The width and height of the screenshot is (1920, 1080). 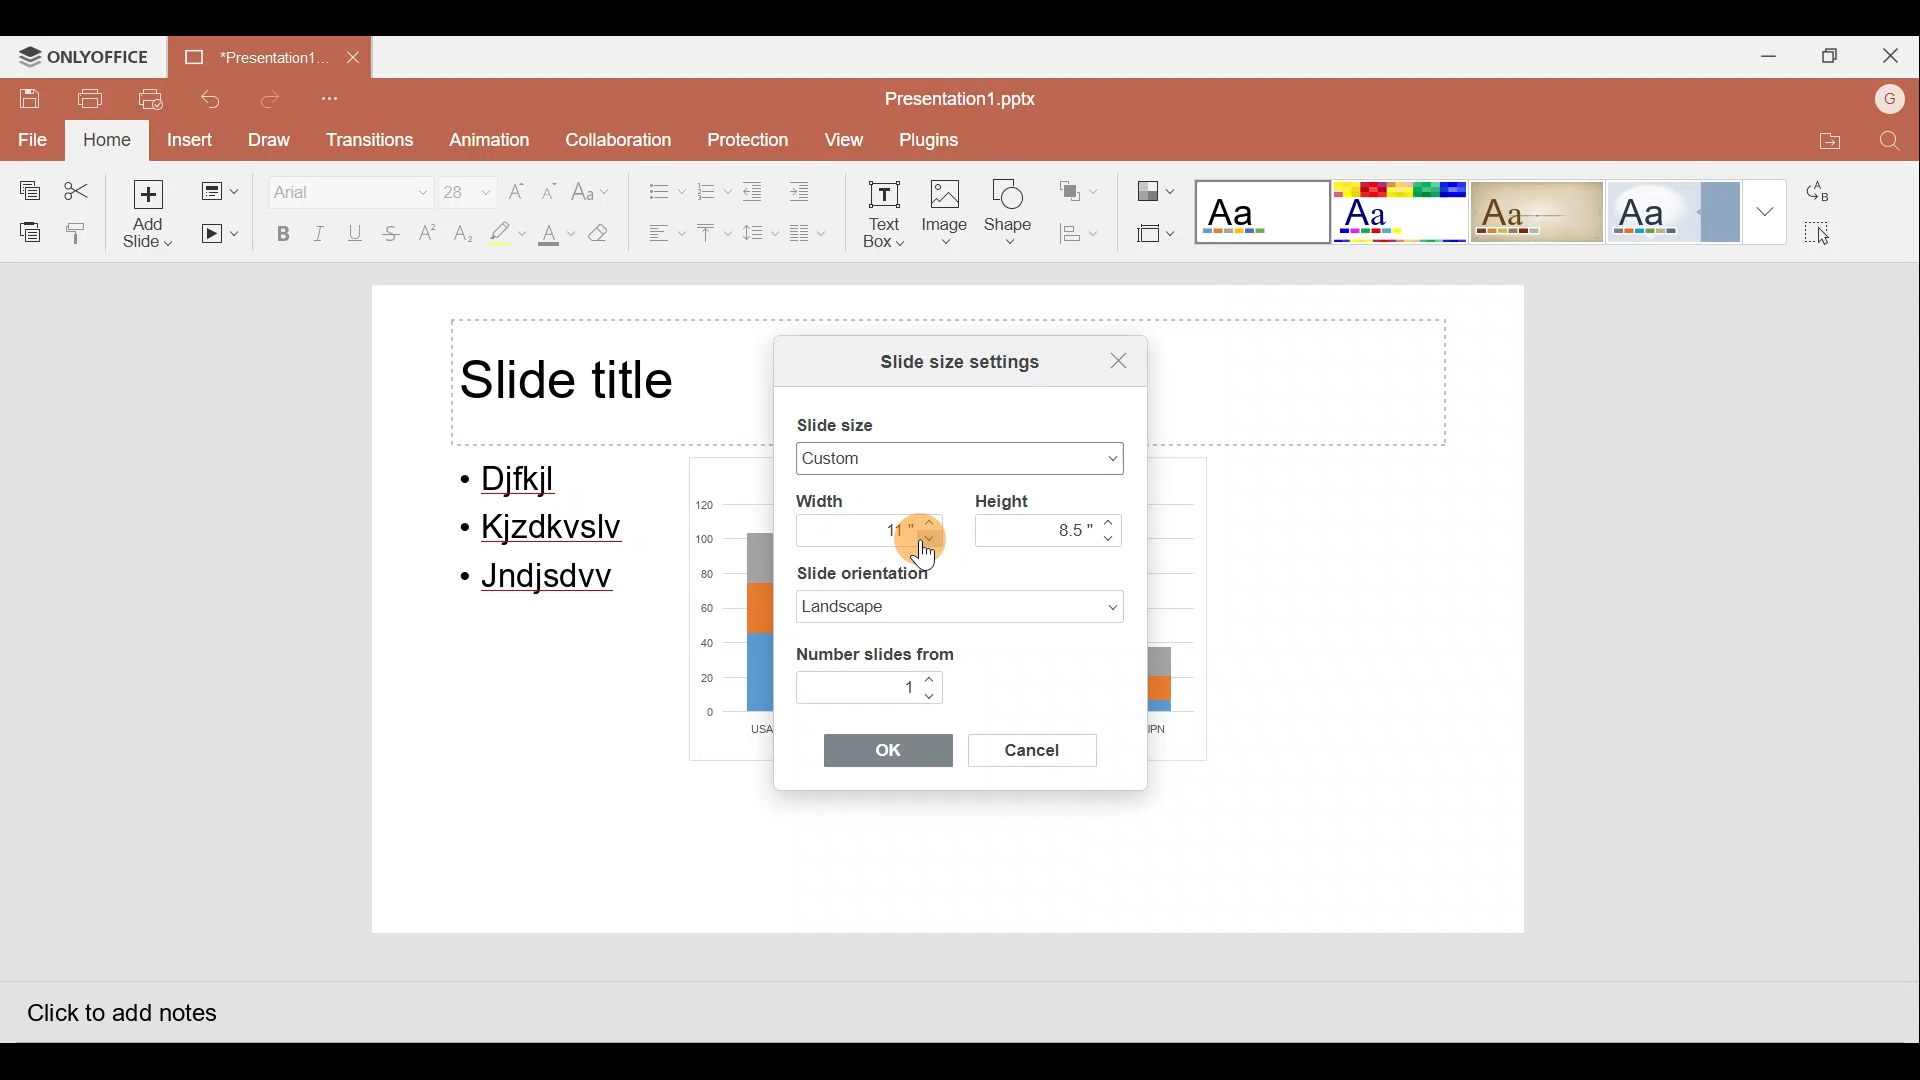 I want to click on 11, so click(x=853, y=532).